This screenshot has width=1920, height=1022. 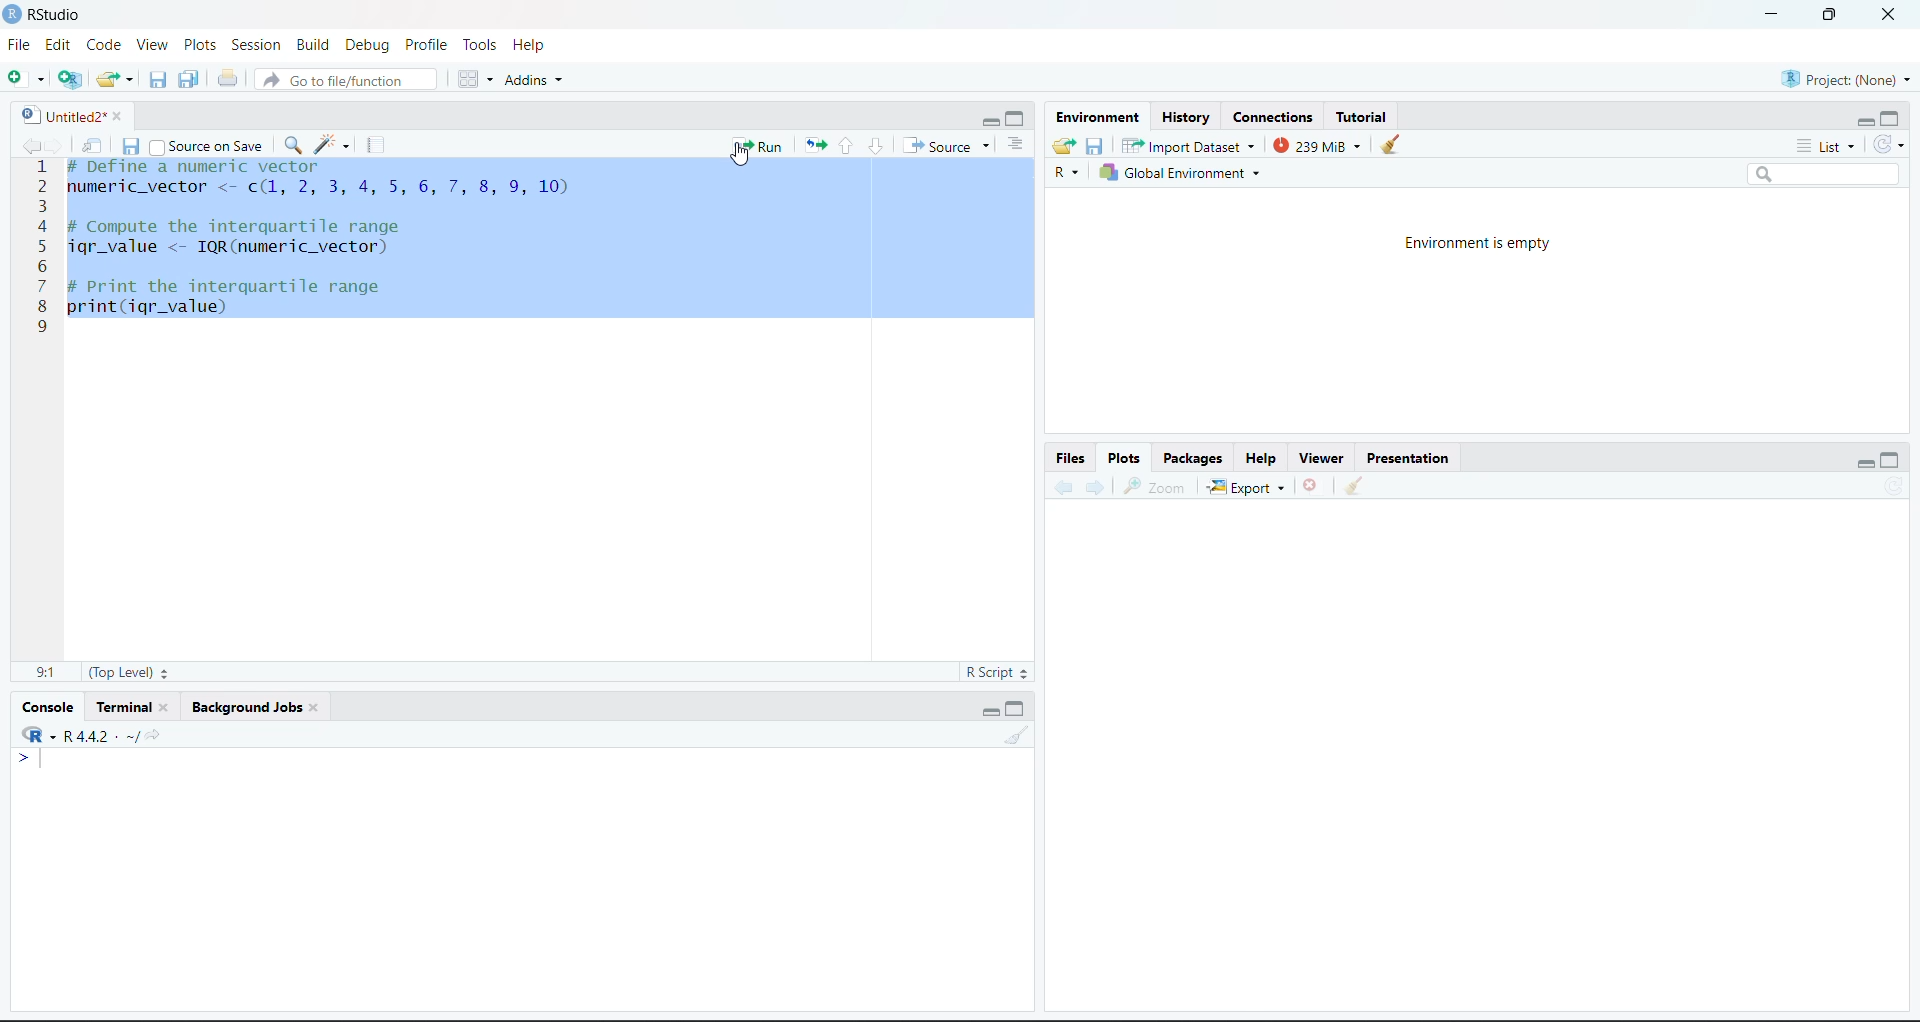 What do you see at coordinates (1885, 16) in the screenshot?
I see `Close` at bounding box center [1885, 16].